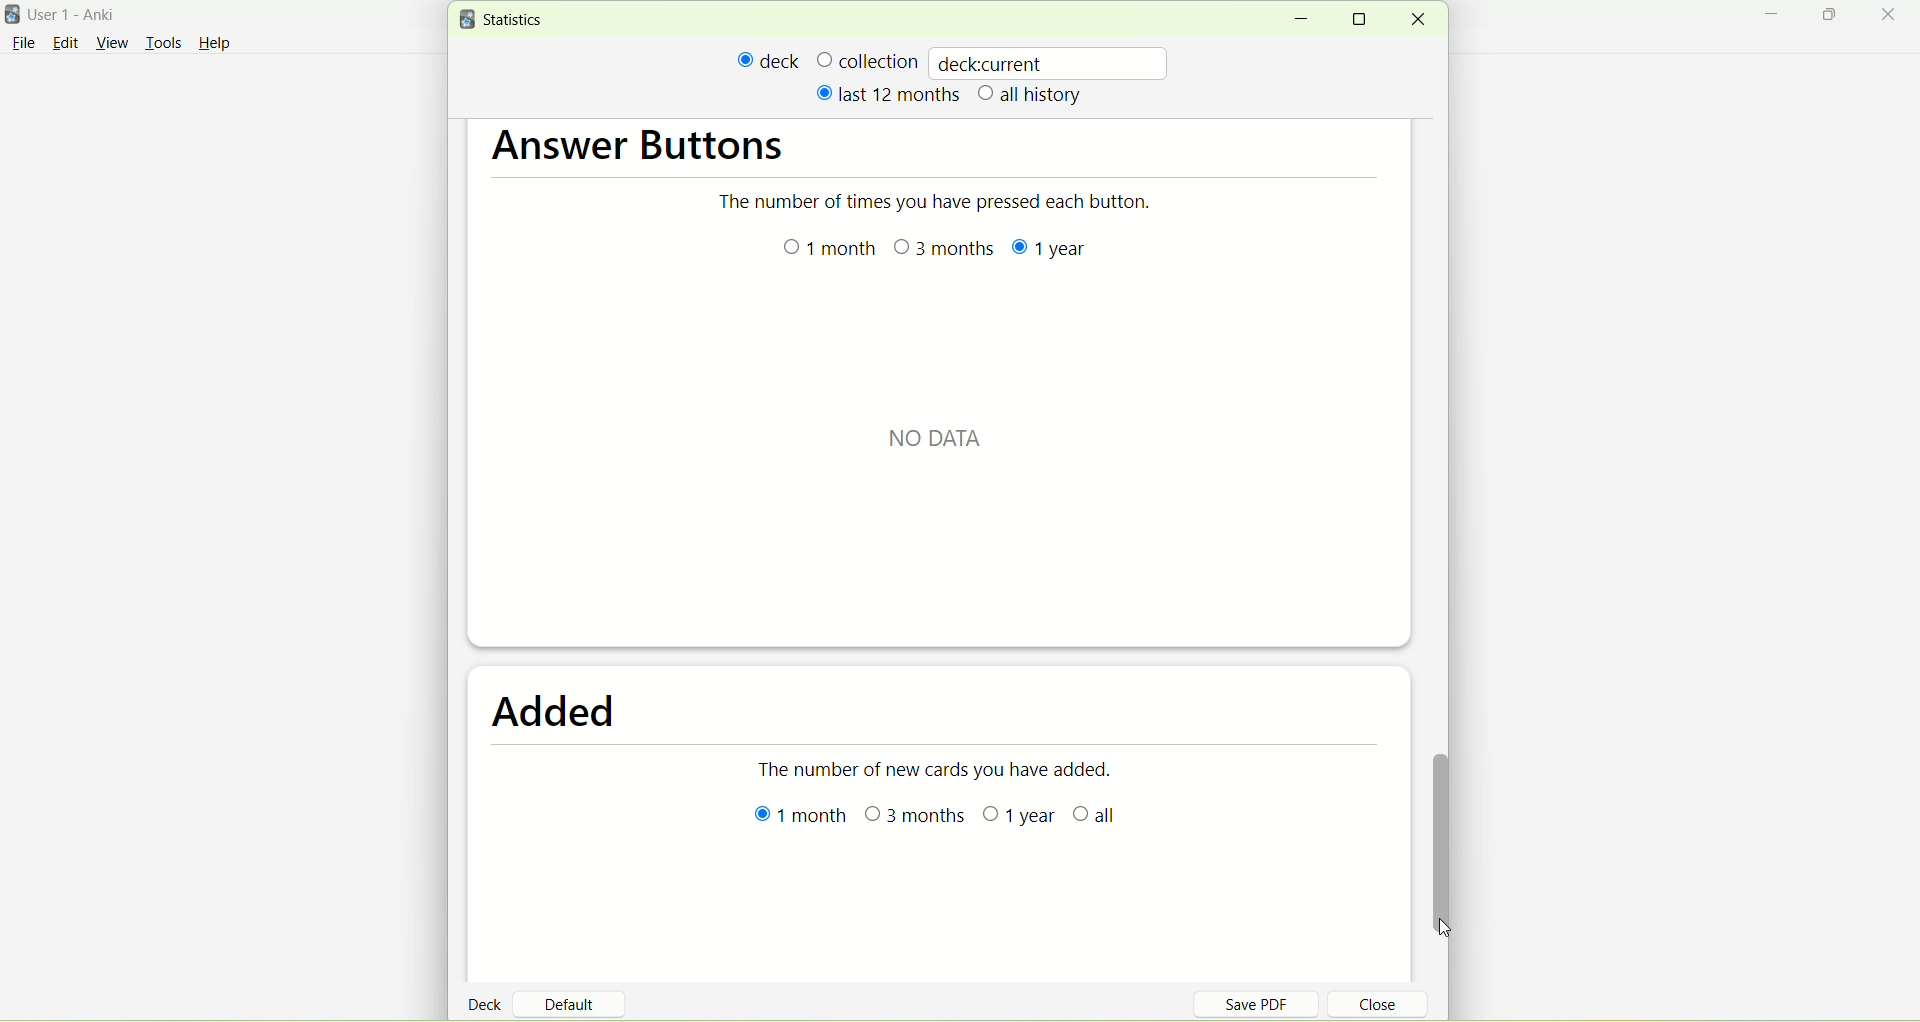 Image resolution: width=1920 pixels, height=1022 pixels. What do you see at coordinates (1417, 20) in the screenshot?
I see `close` at bounding box center [1417, 20].